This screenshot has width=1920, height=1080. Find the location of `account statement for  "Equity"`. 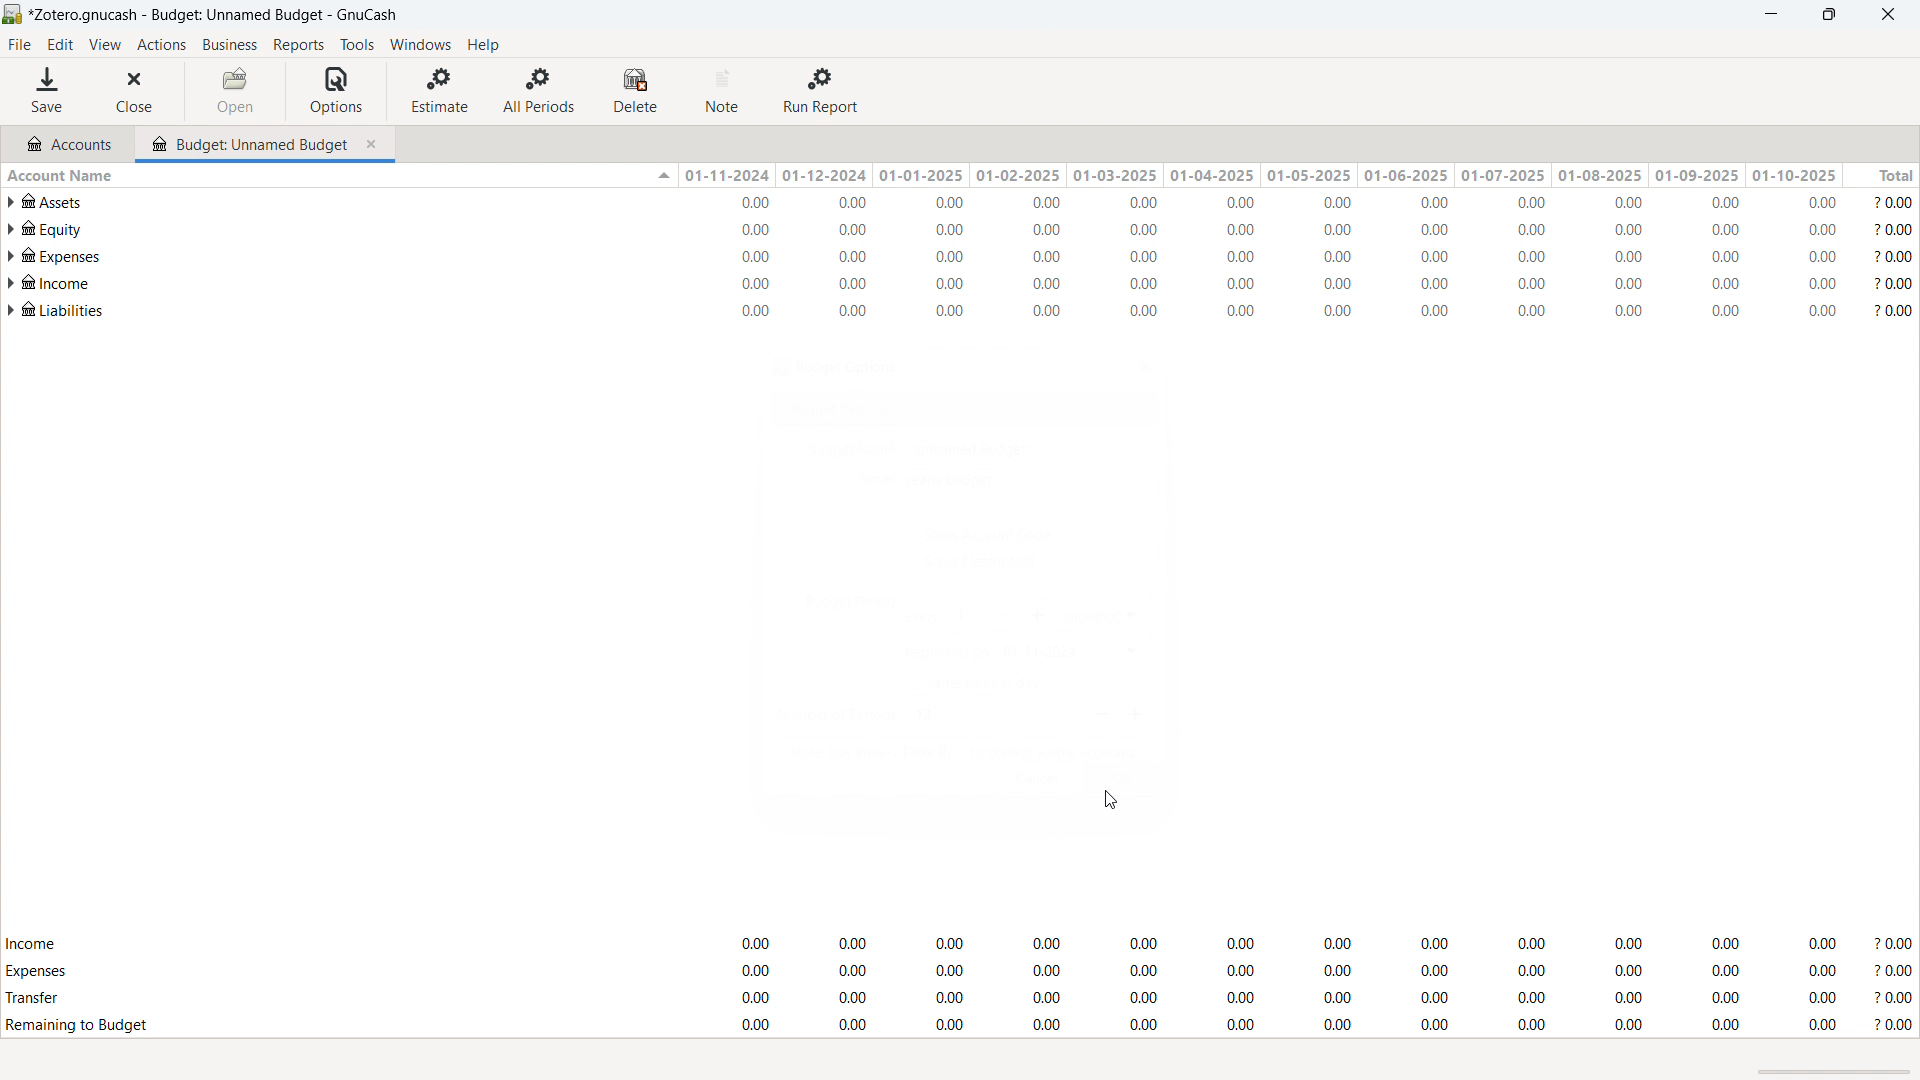

account statement for  "Equity" is located at coordinates (974, 230).